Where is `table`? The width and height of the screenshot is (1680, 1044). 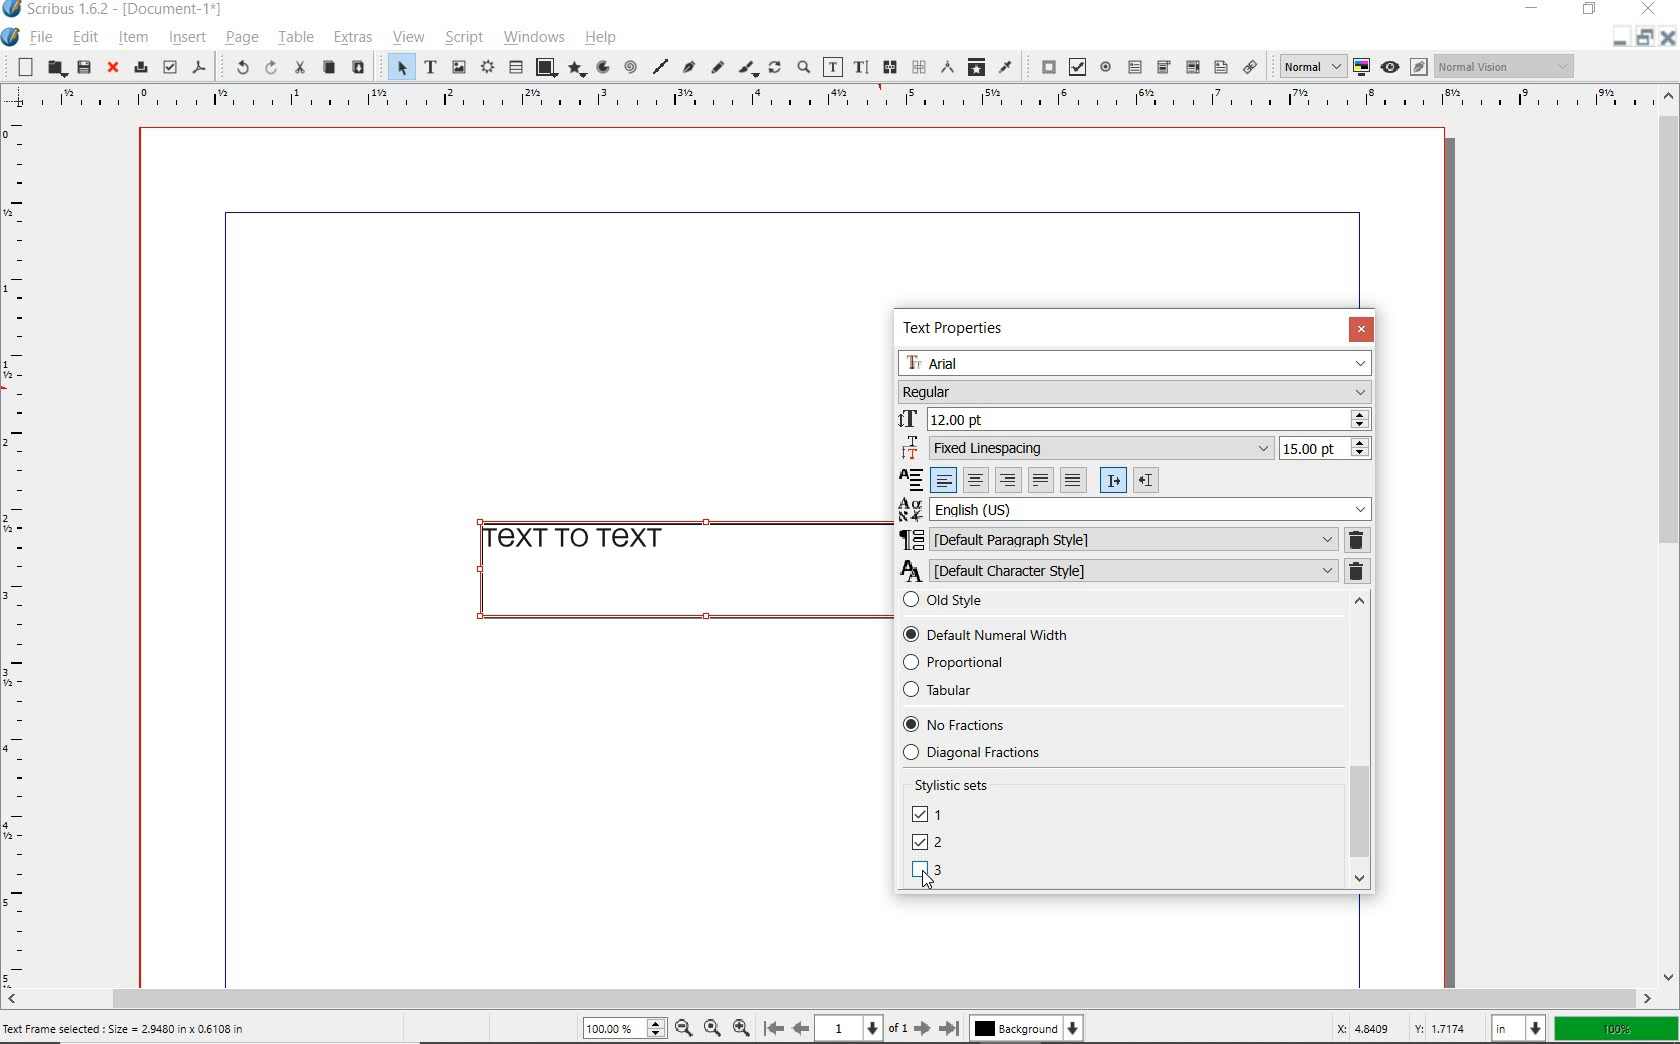
table is located at coordinates (295, 39).